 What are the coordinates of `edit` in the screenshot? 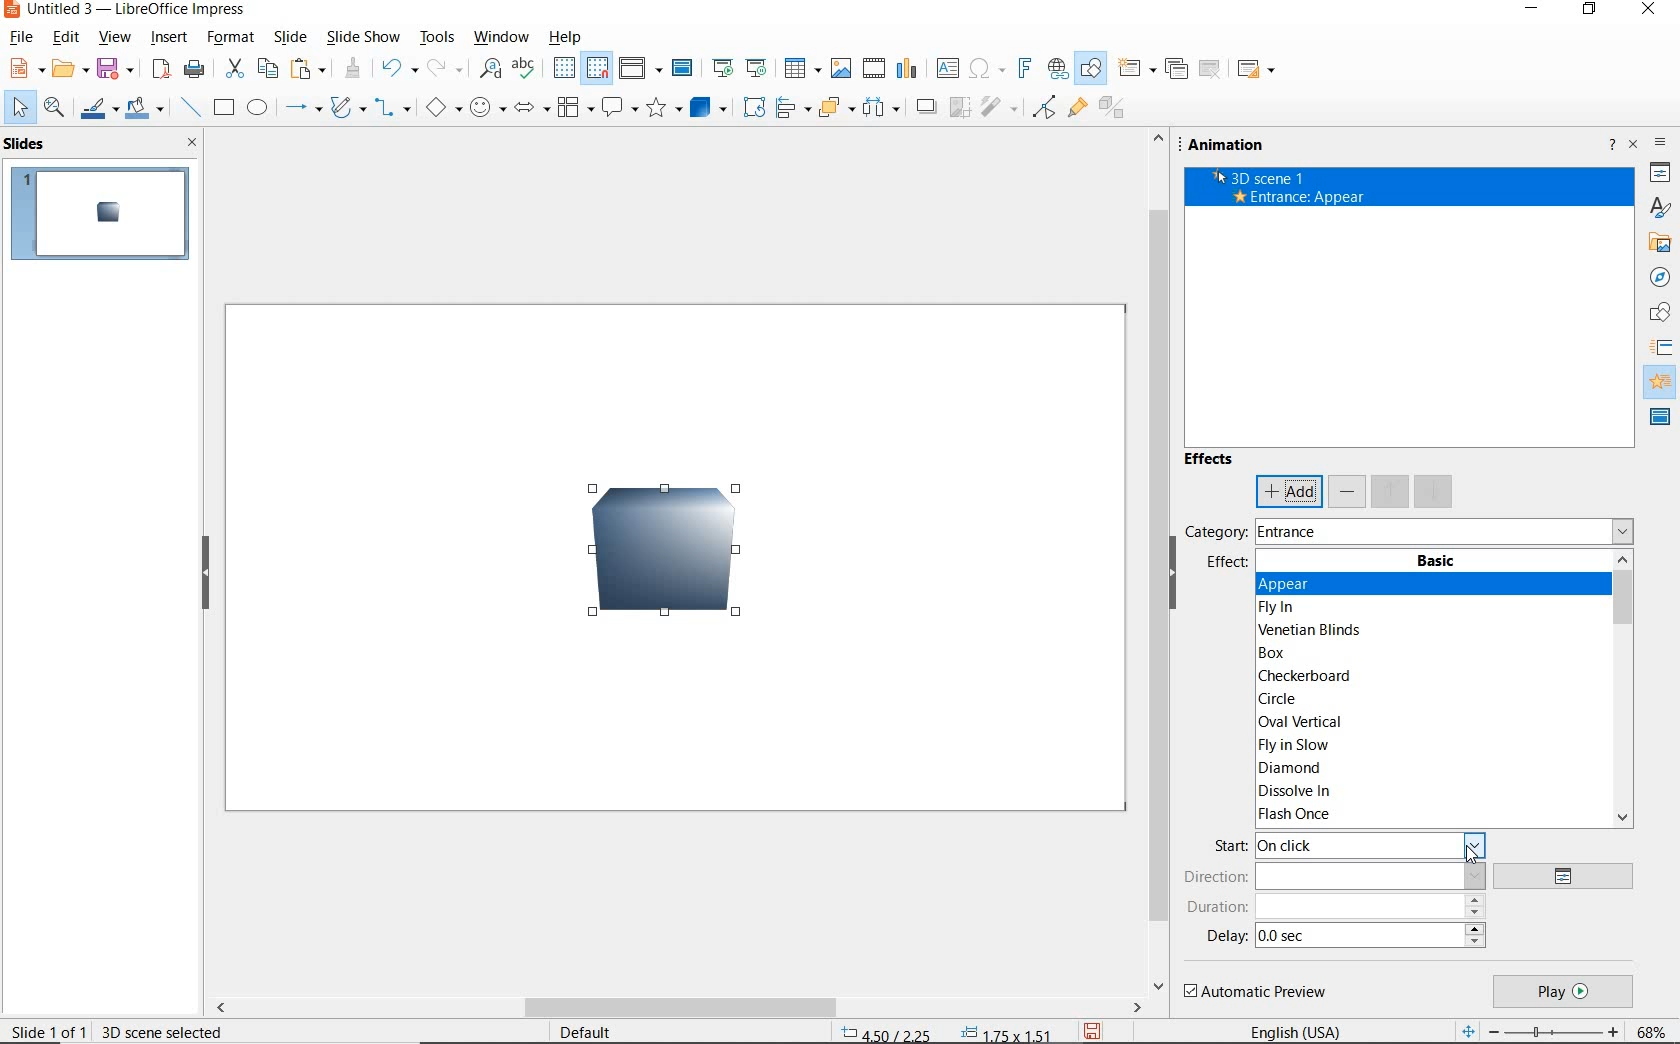 It's located at (66, 39).